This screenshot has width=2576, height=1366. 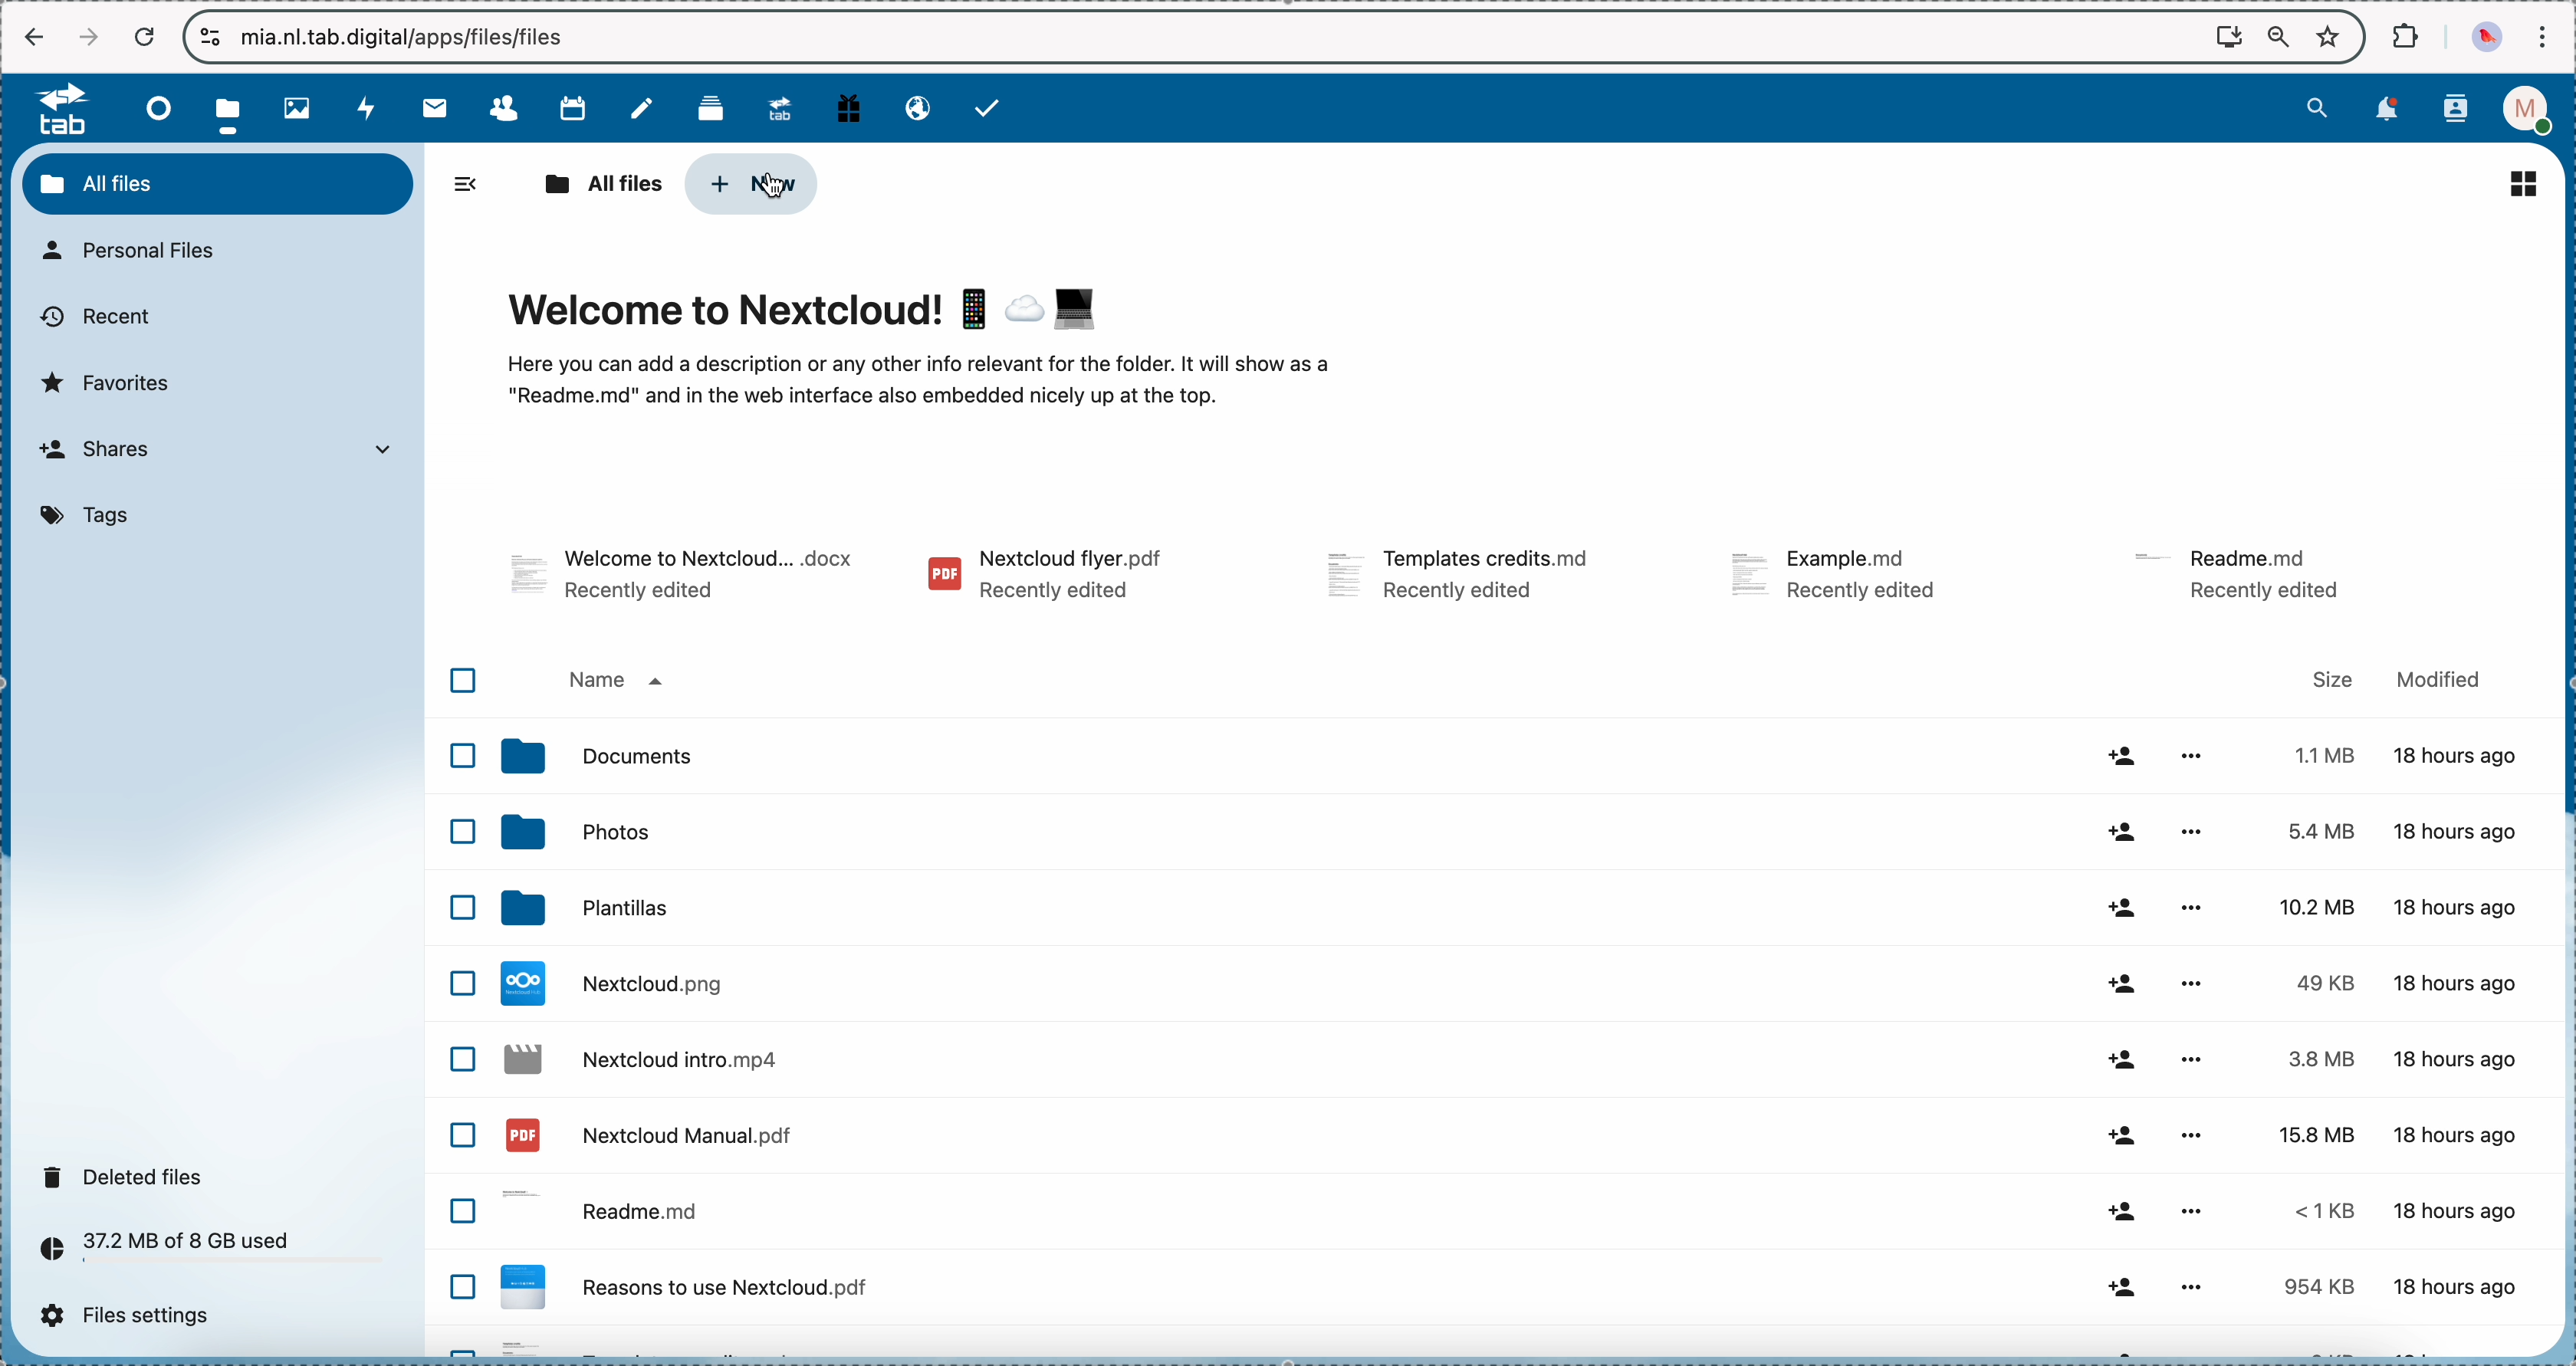 I want to click on tags, so click(x=92, y=517).